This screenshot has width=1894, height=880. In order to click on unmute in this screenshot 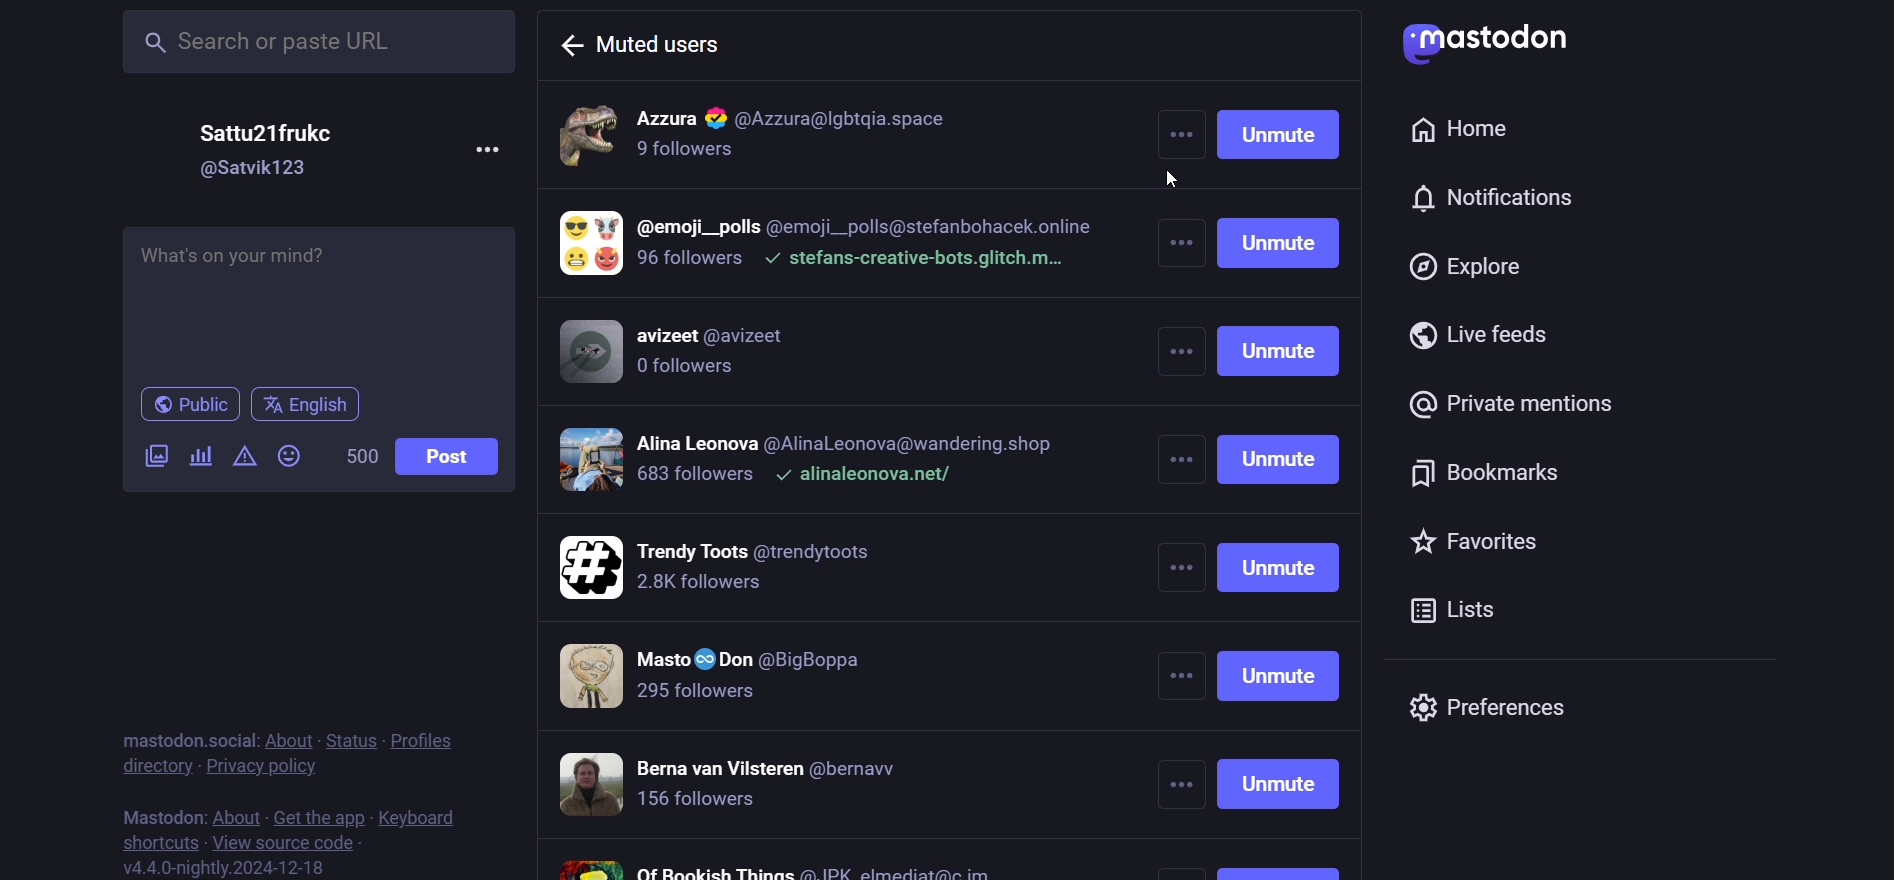, I will do `click(1281, 136)`.